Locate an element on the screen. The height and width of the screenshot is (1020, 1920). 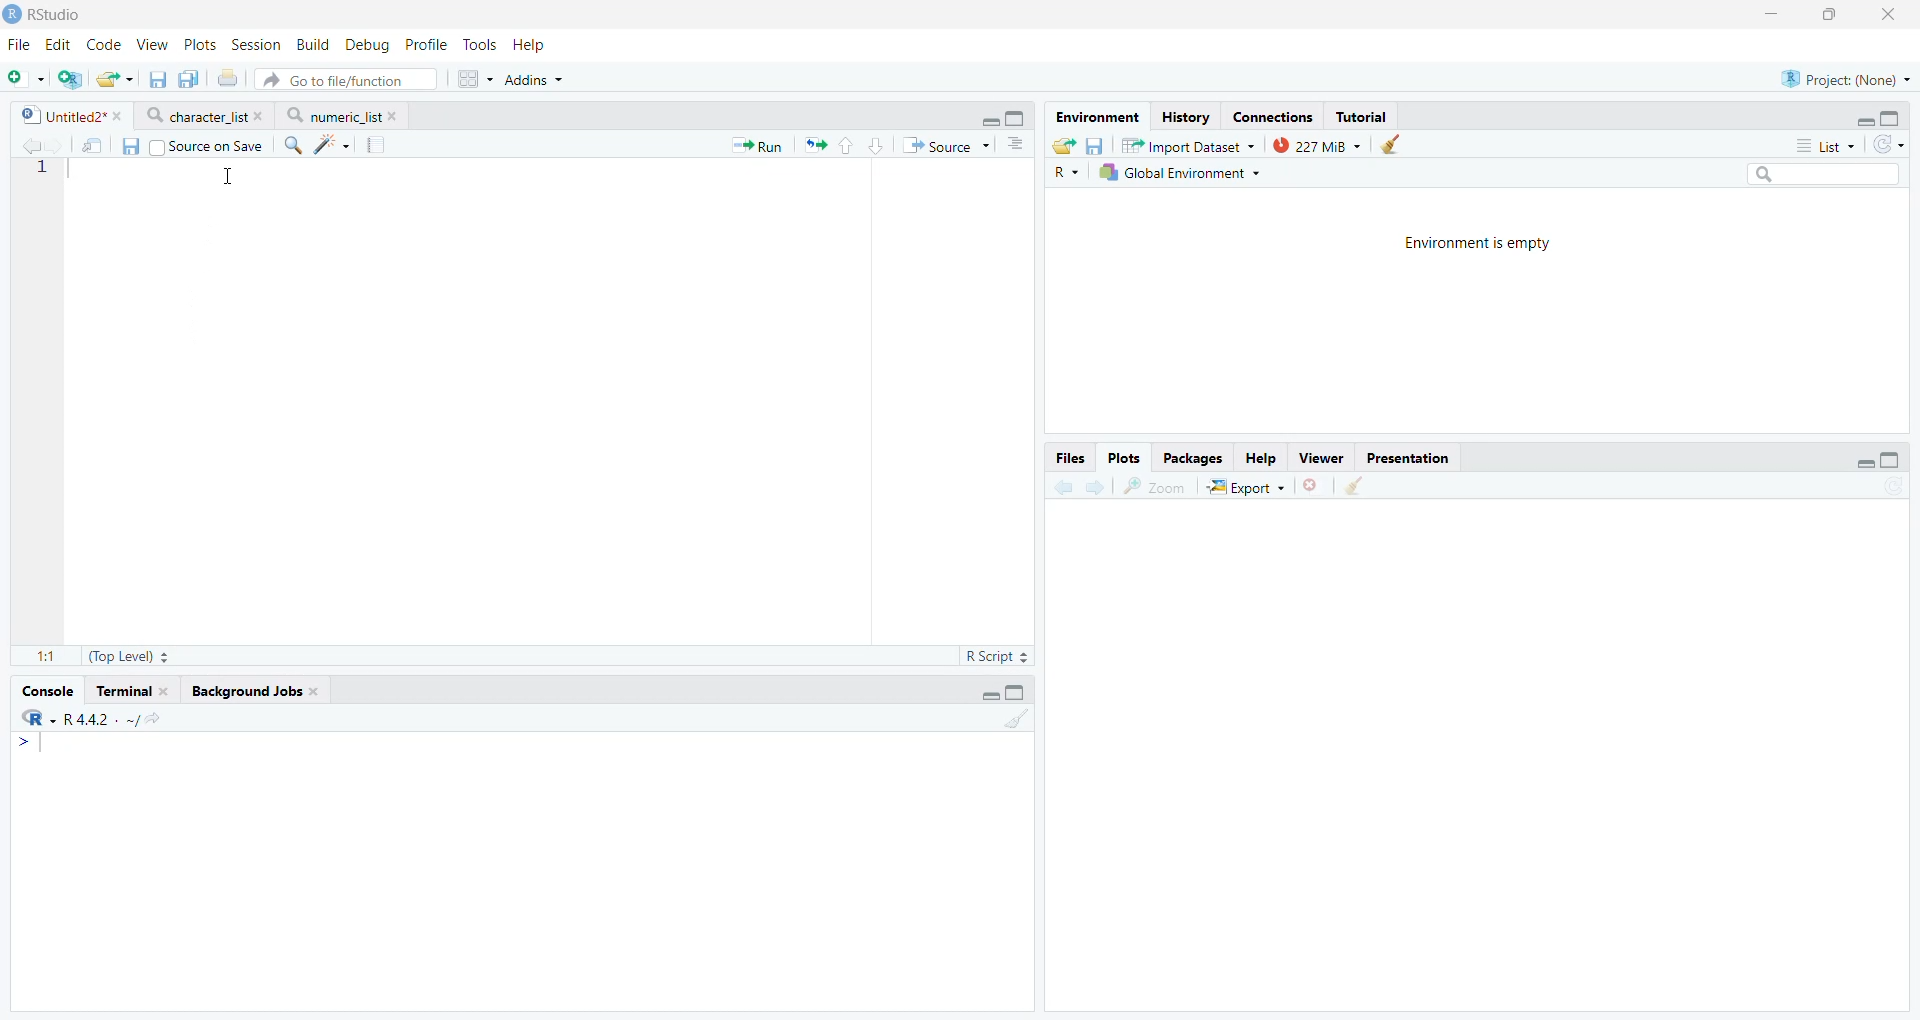
Console is located at coordinates (521, 871).